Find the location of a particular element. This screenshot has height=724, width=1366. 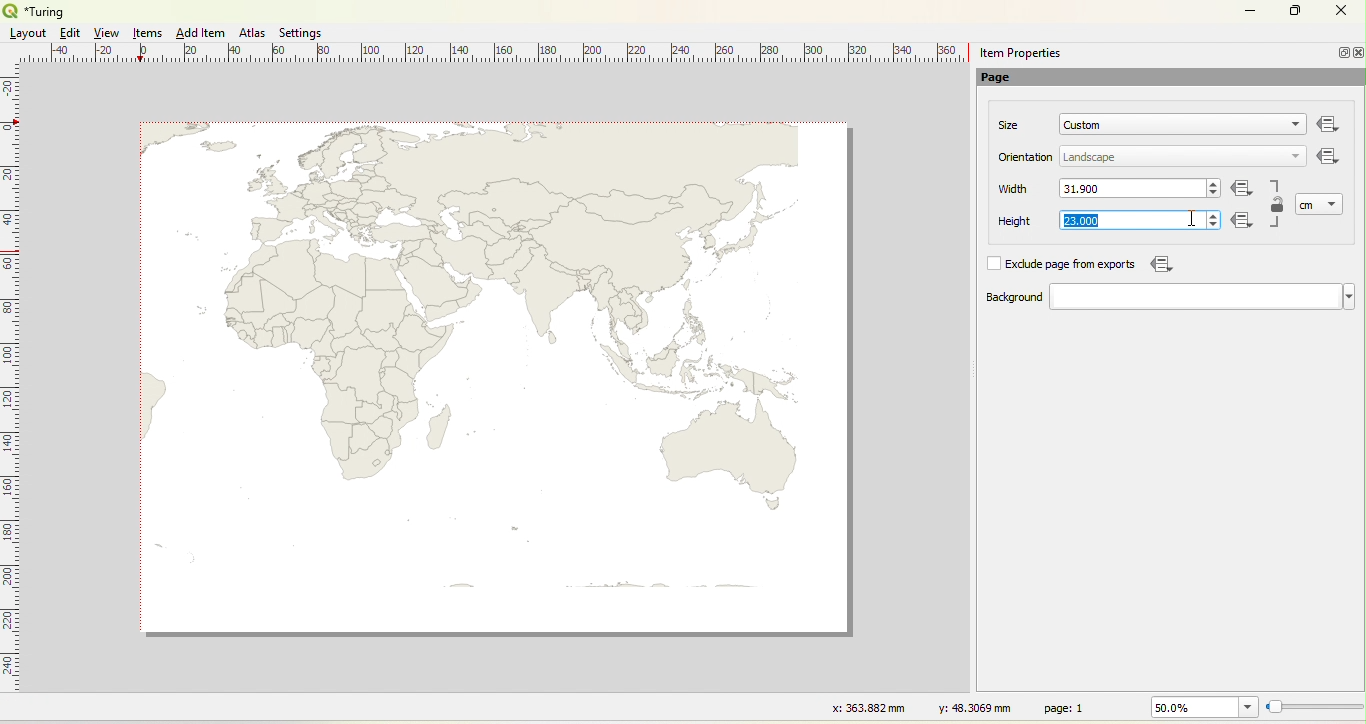

Icon is located at coordinates (1329, 158).